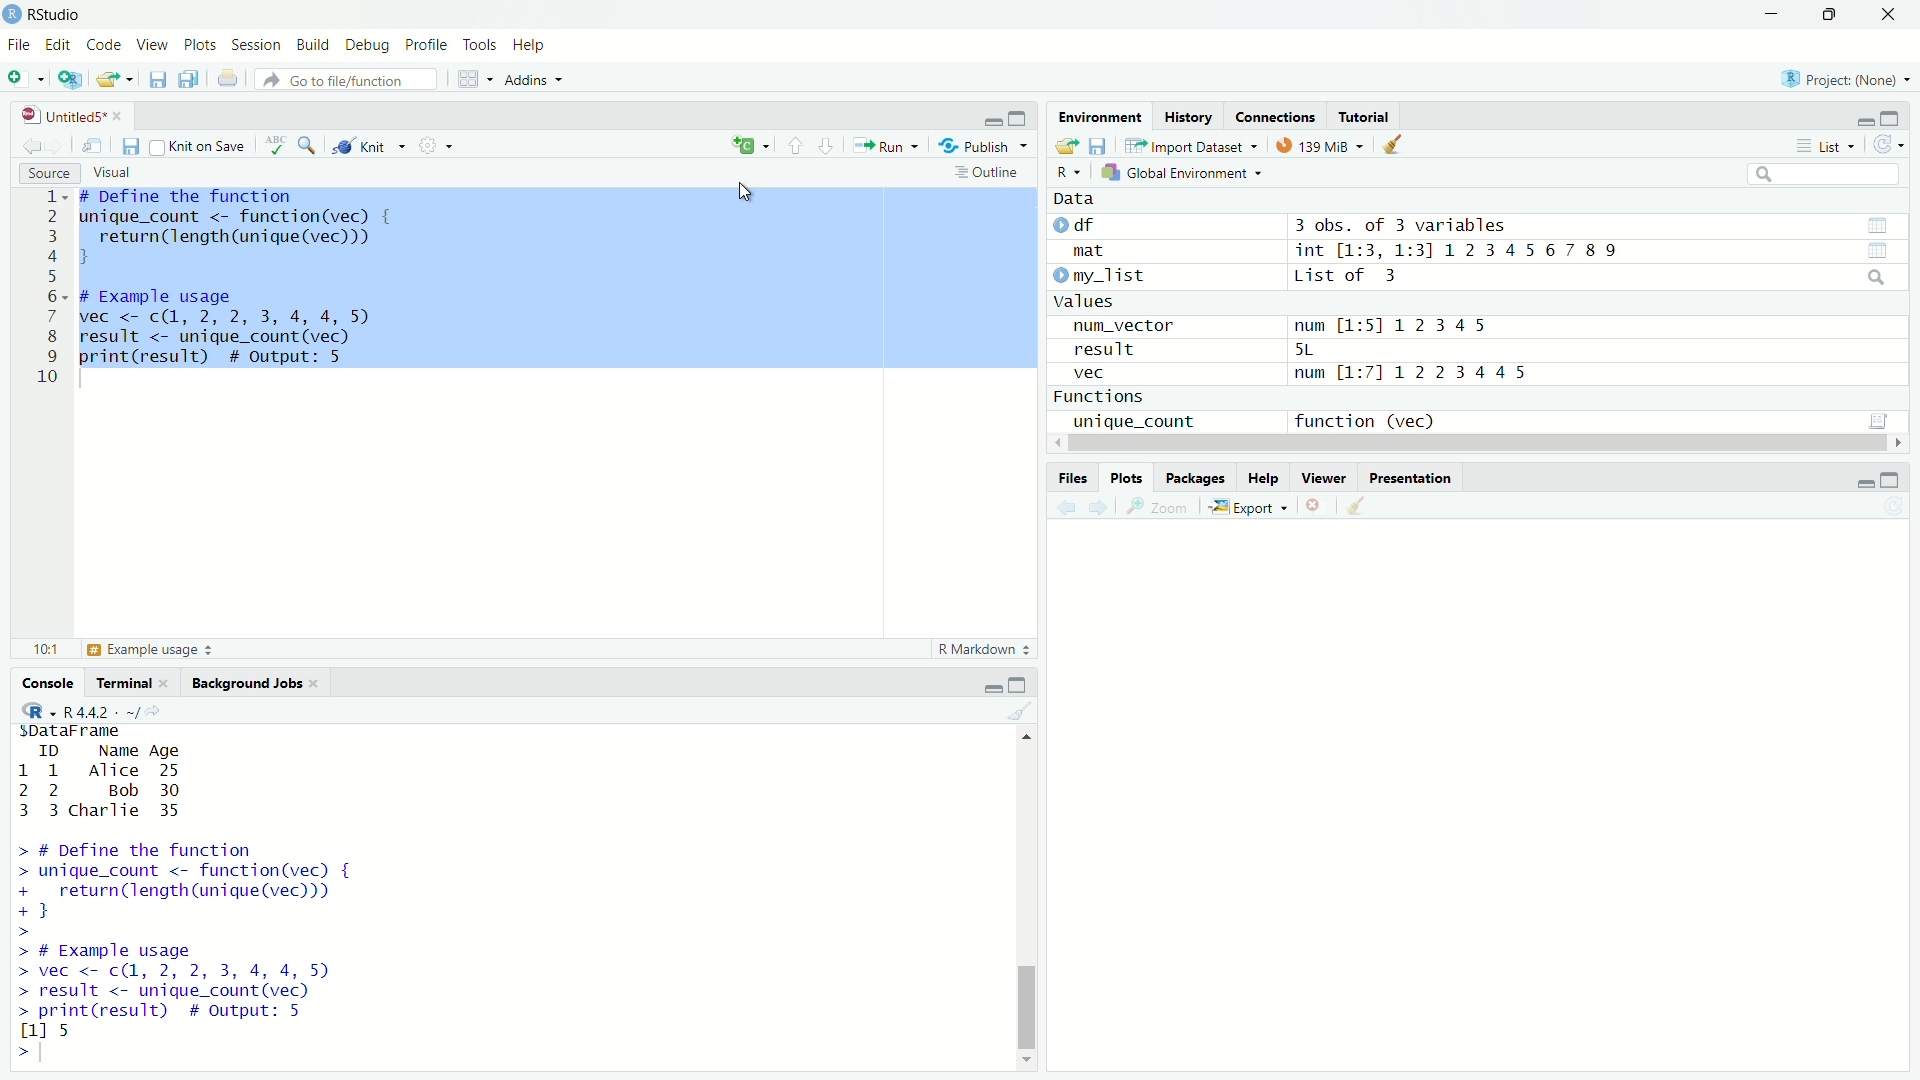  Describe the element at coordinates (1413, 478) in the screenshot. I see `Presentation` at that location.